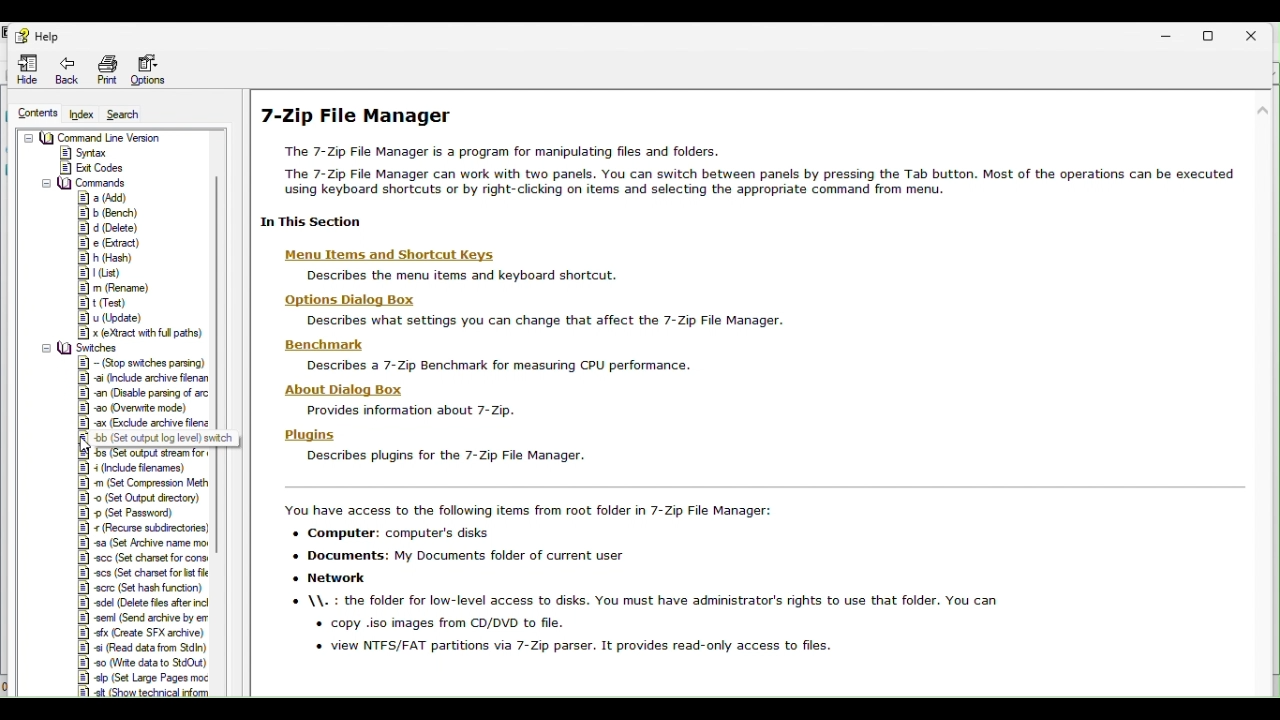  What do you see at coordinates (114, 244) in the screenshot?
I see `£] e (Extract)` at bounding box center [114, 244].